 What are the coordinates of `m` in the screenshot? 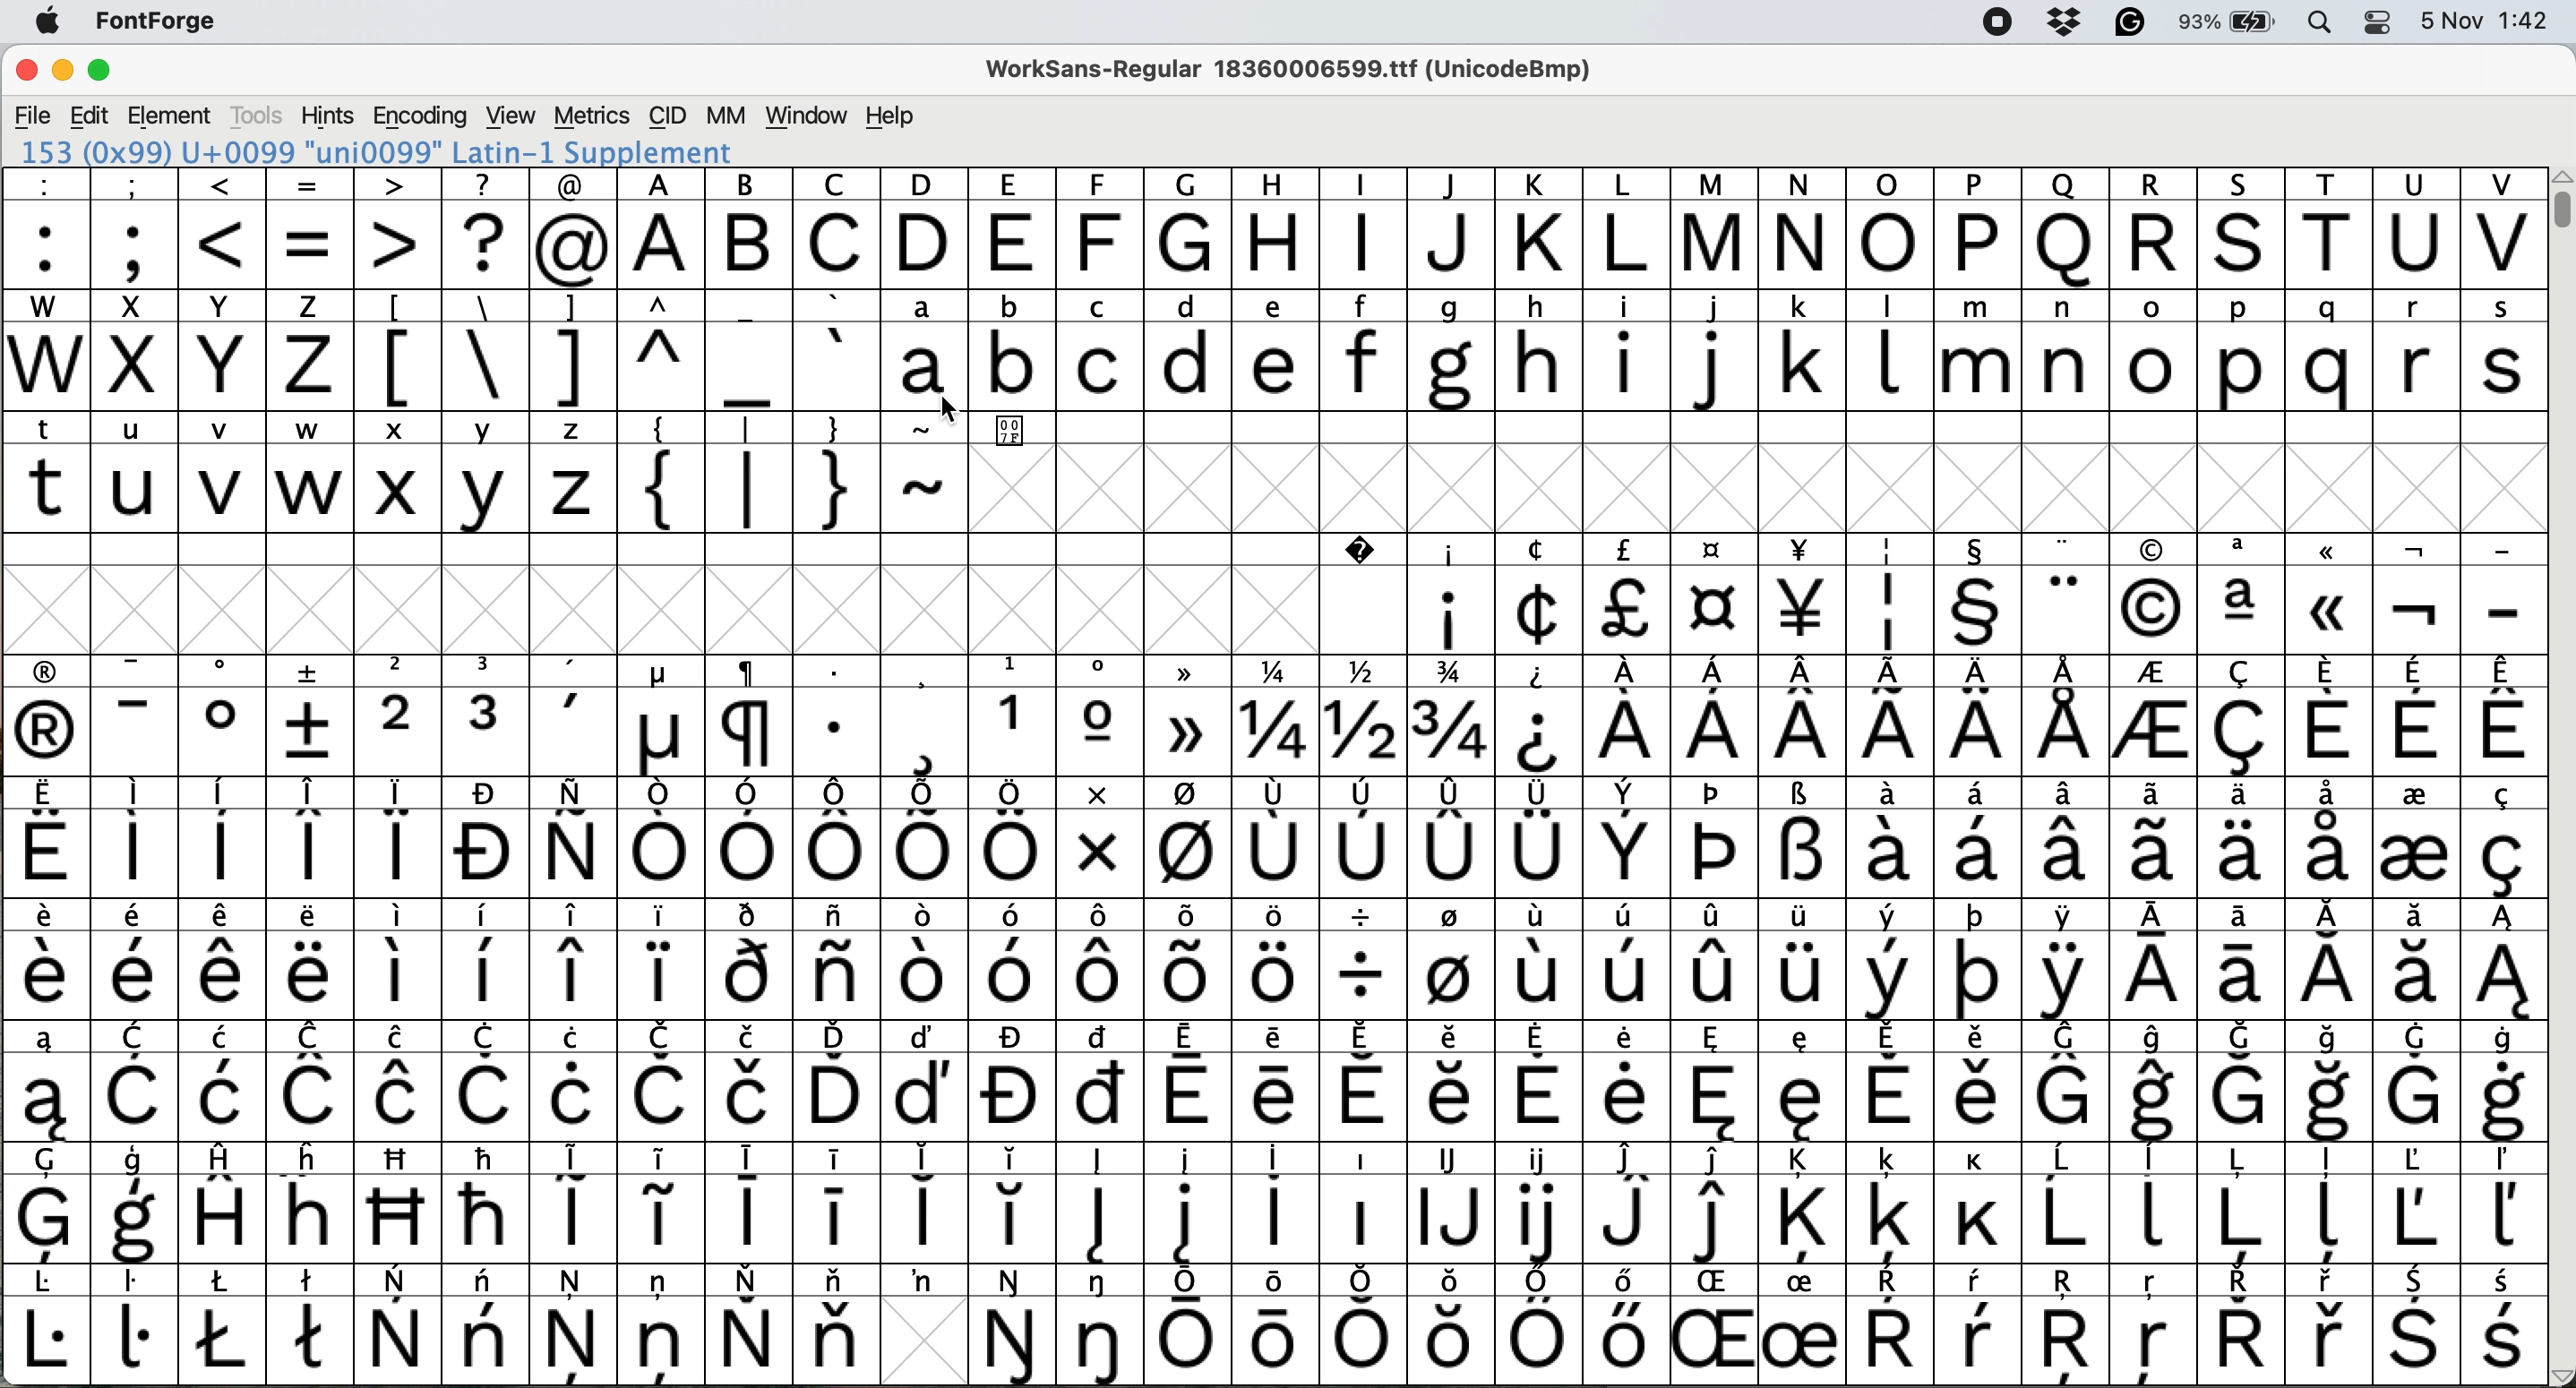 It's located at (1973, 352).